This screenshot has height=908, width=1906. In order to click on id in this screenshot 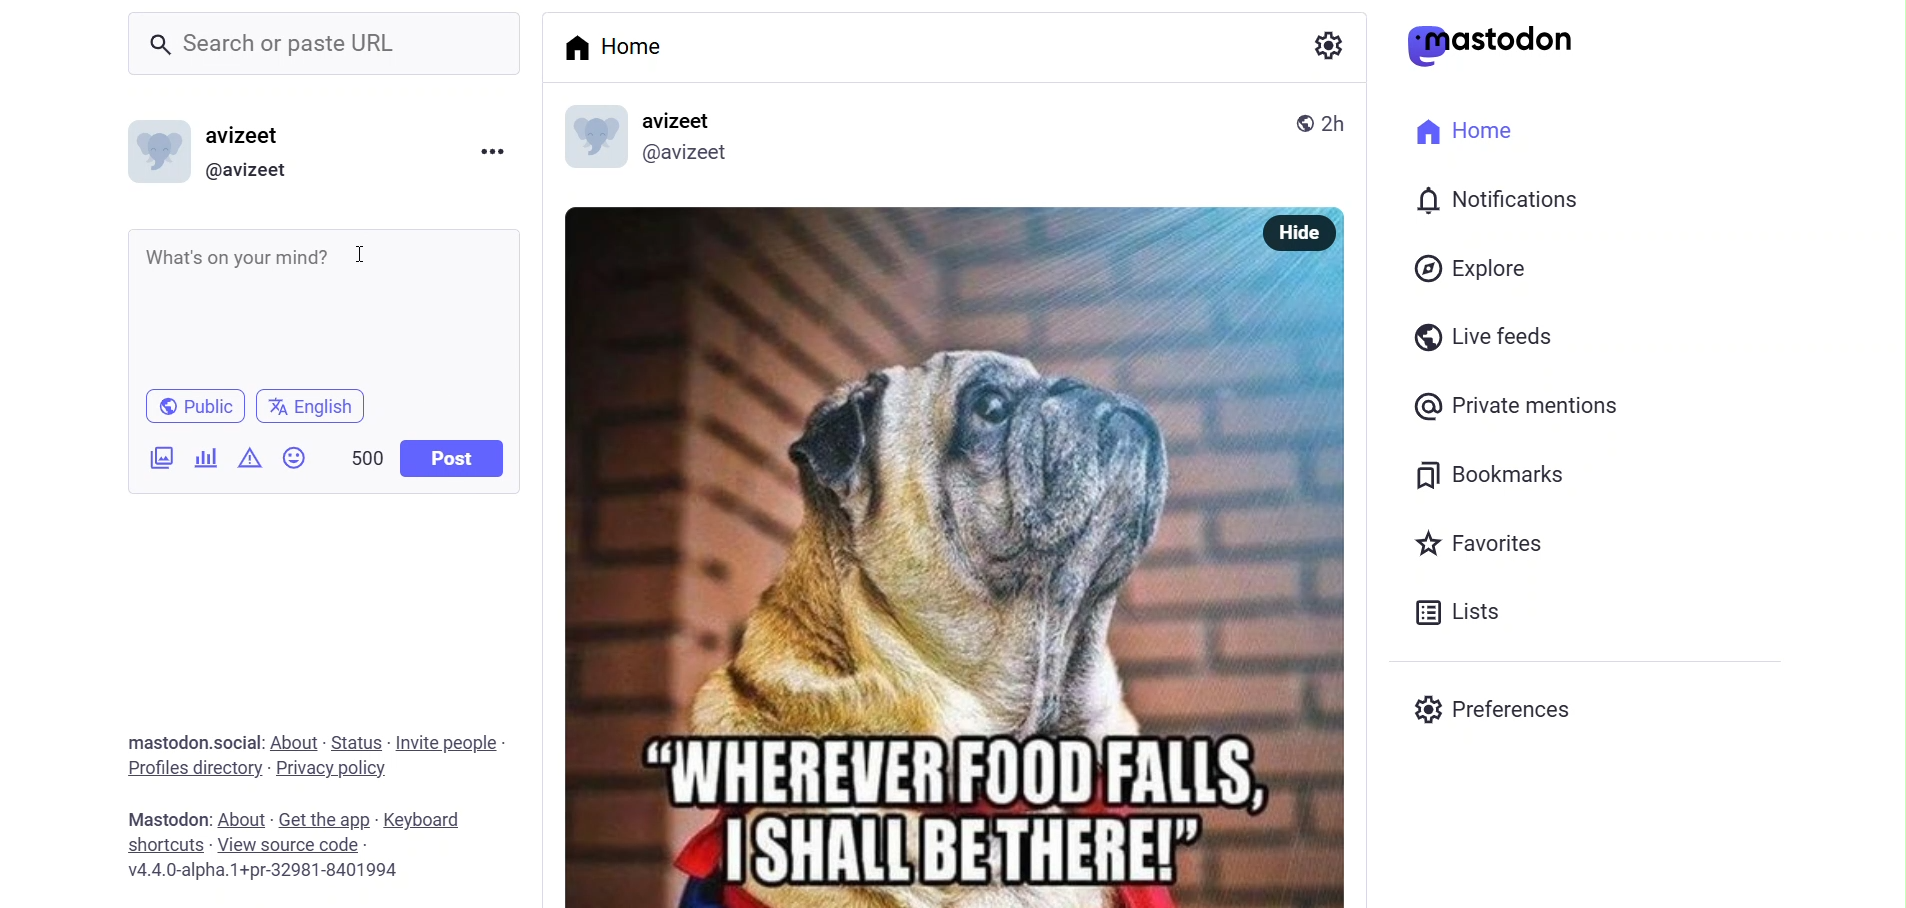, I will do `click(696, 158)`.